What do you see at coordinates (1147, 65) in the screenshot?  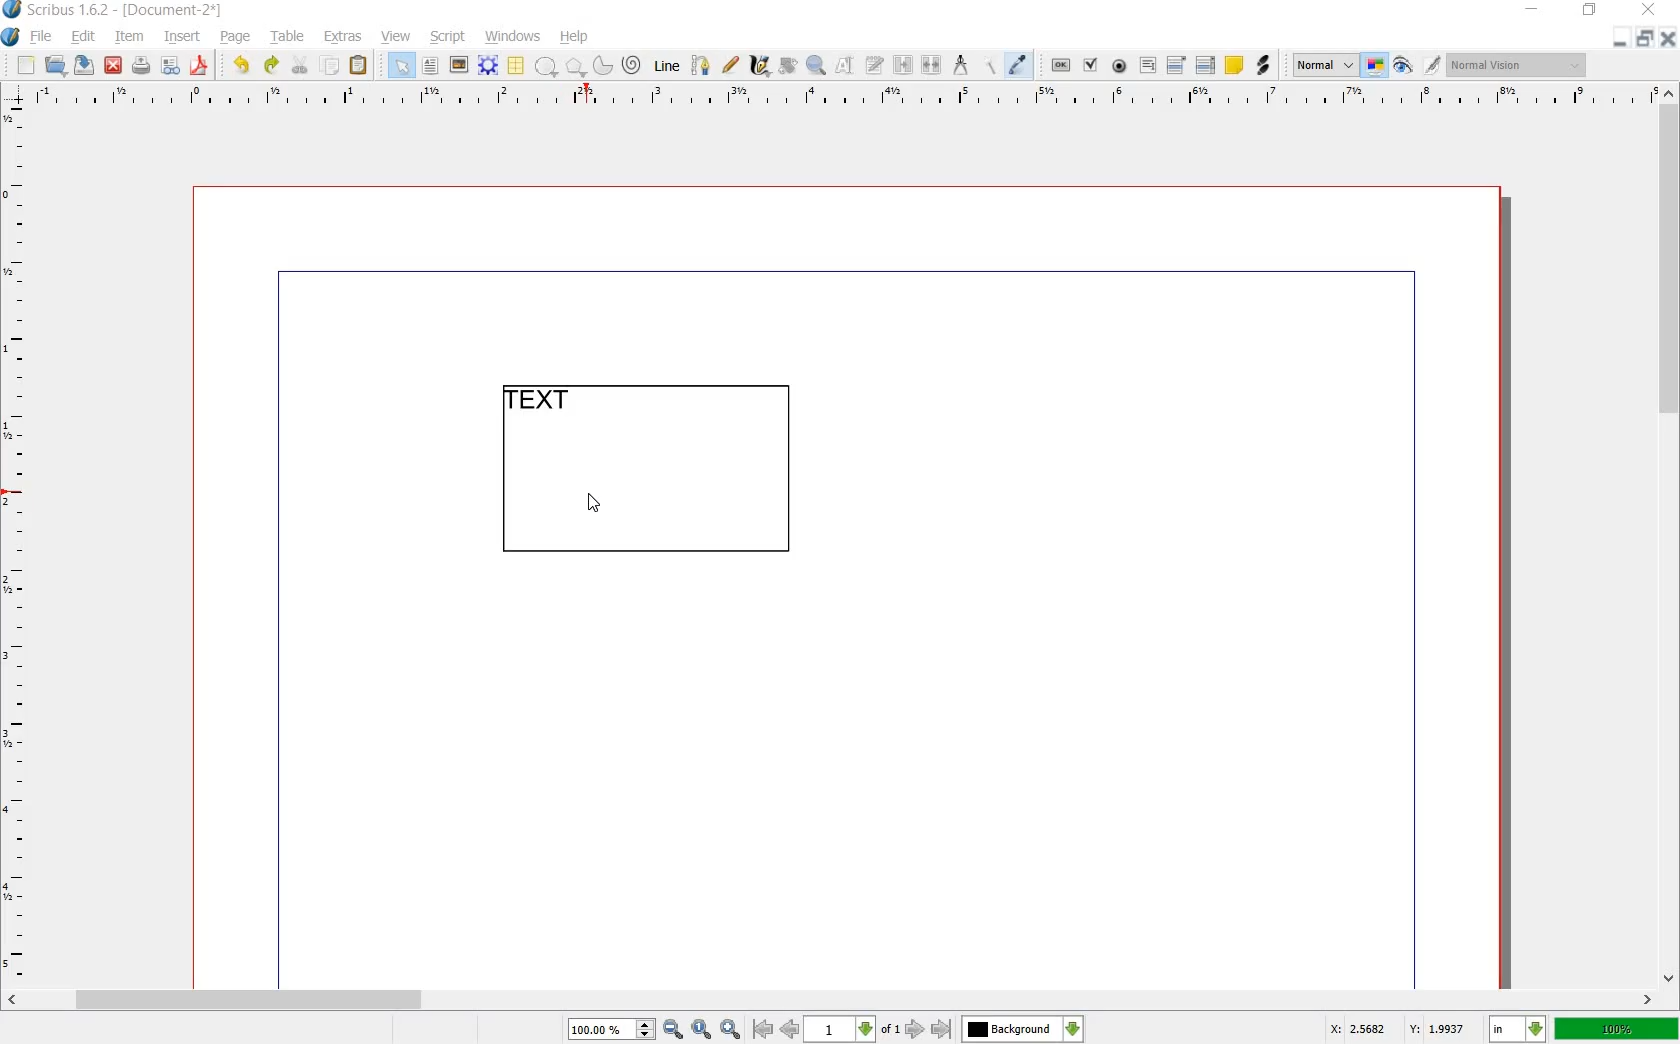 I see `pdf text field` at bounding box center [1147, 65].